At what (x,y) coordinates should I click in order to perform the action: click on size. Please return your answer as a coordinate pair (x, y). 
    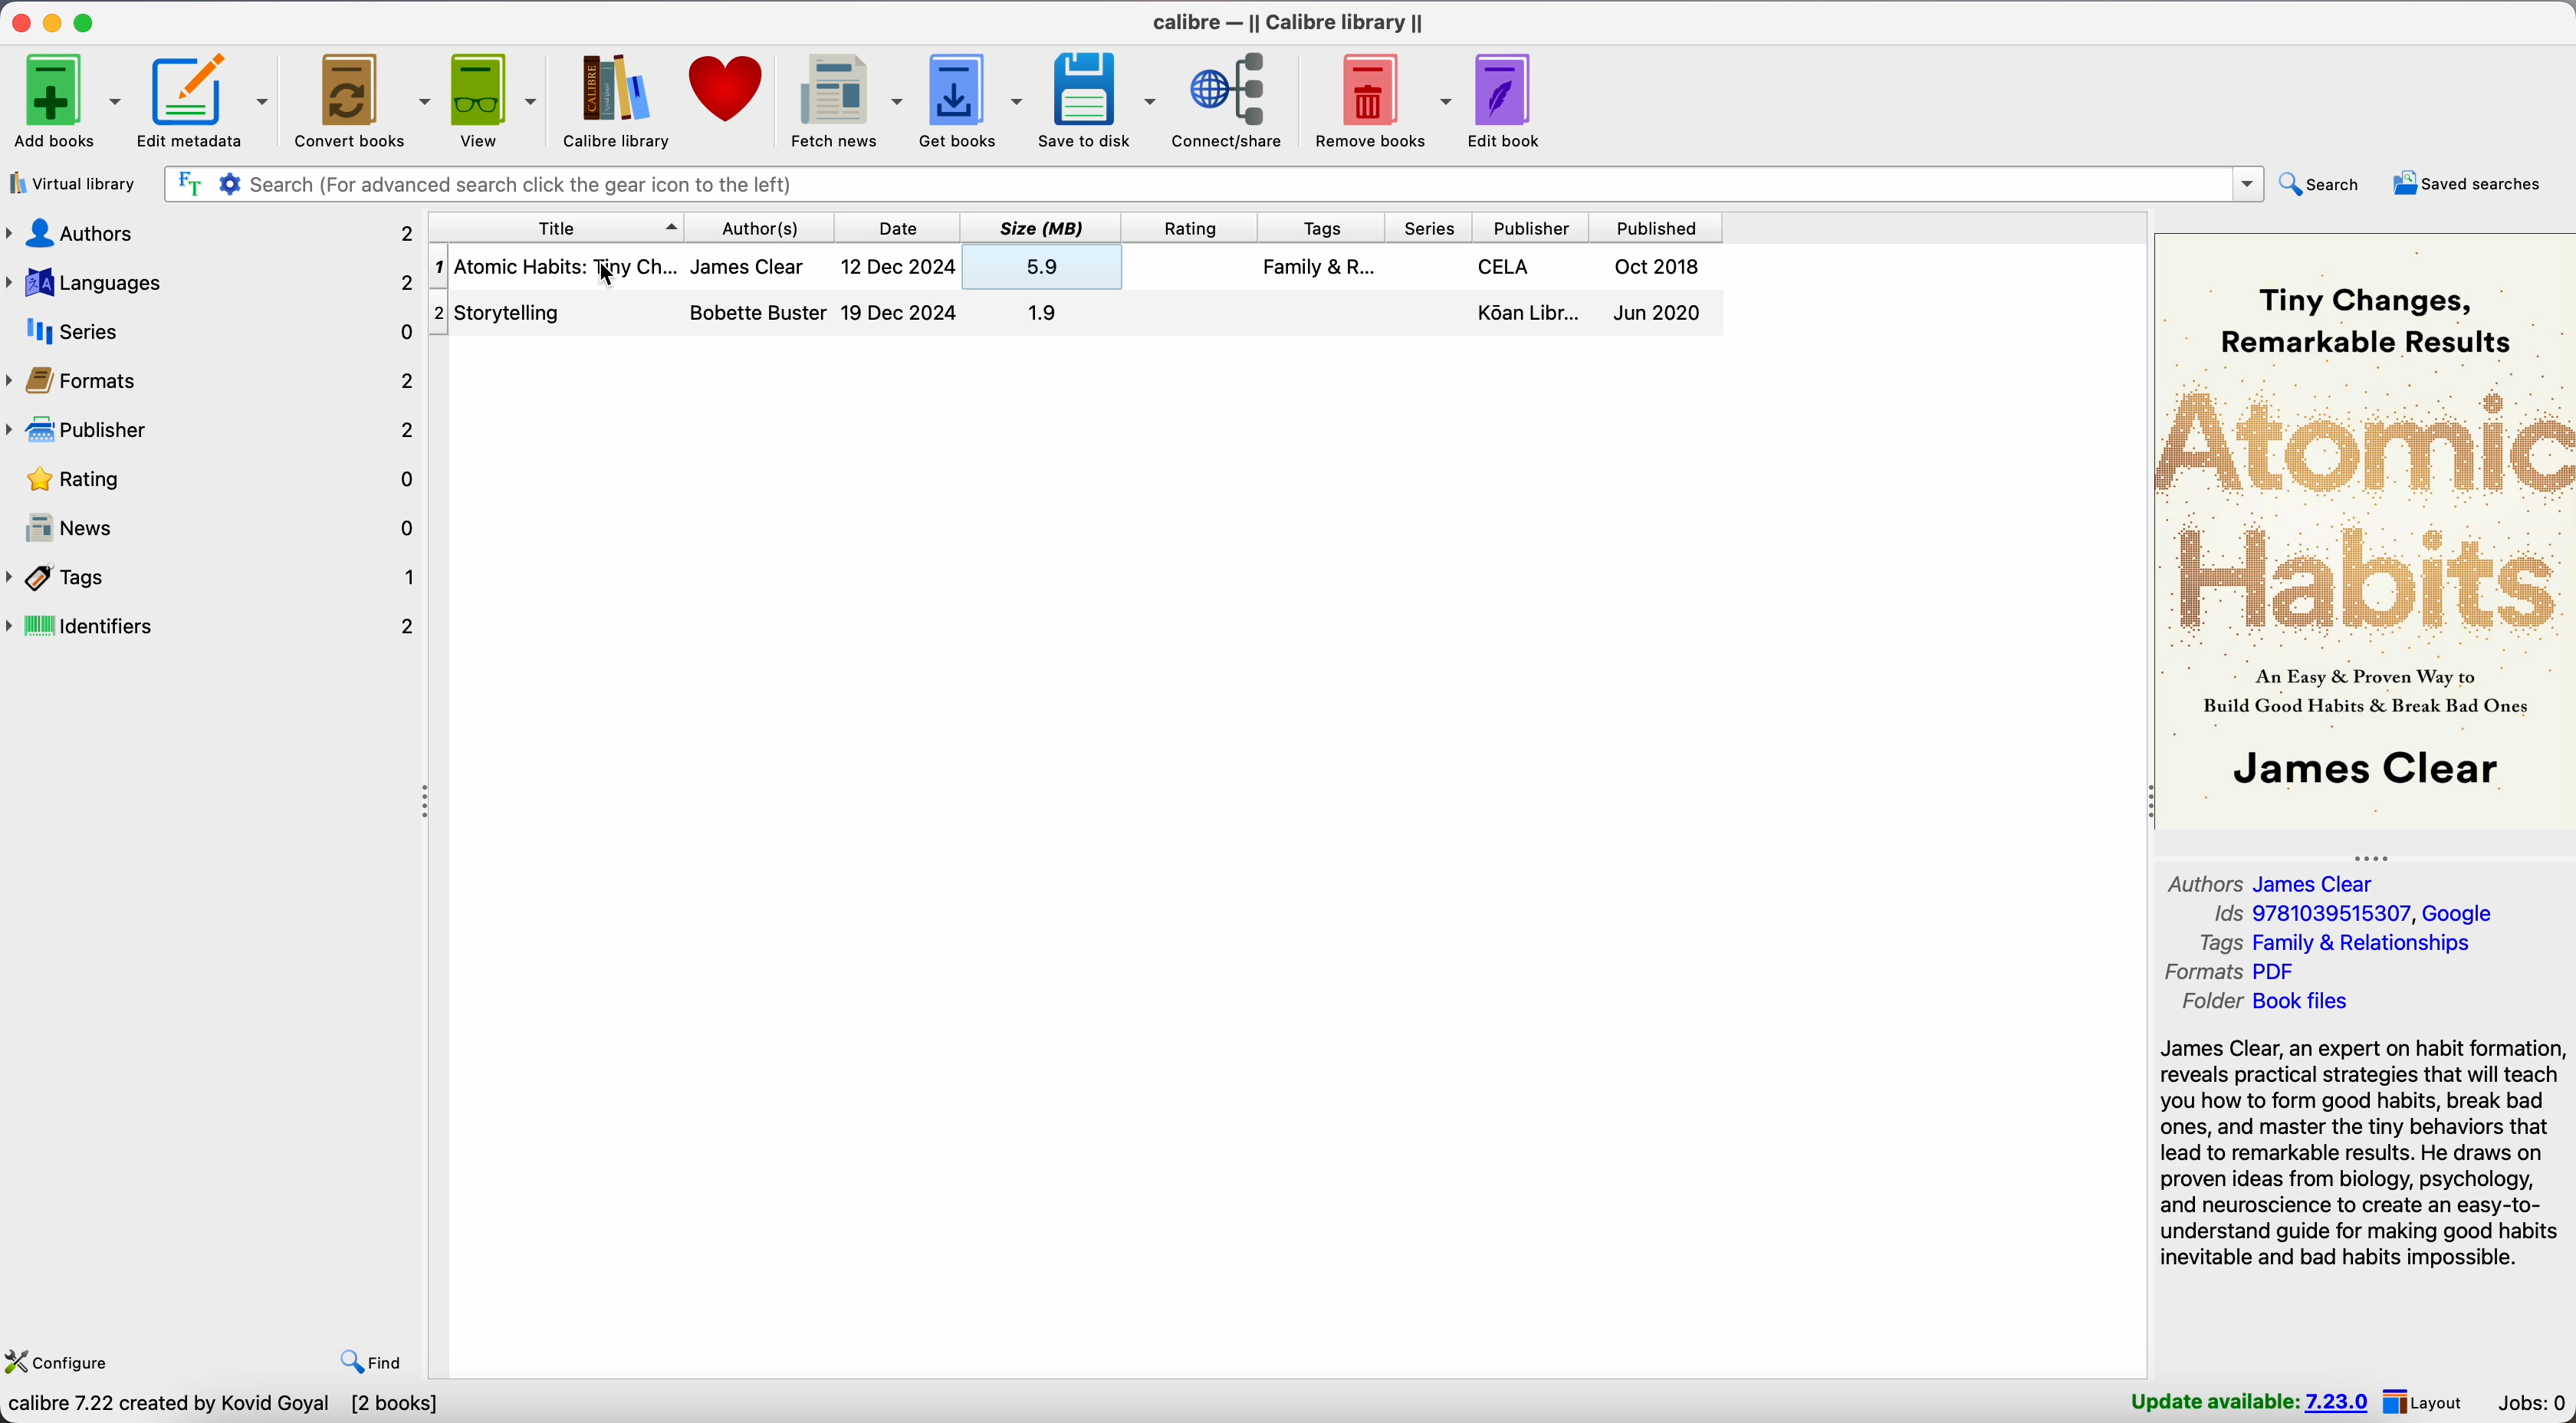
    Looking at the image, I should click on (1042, 228).